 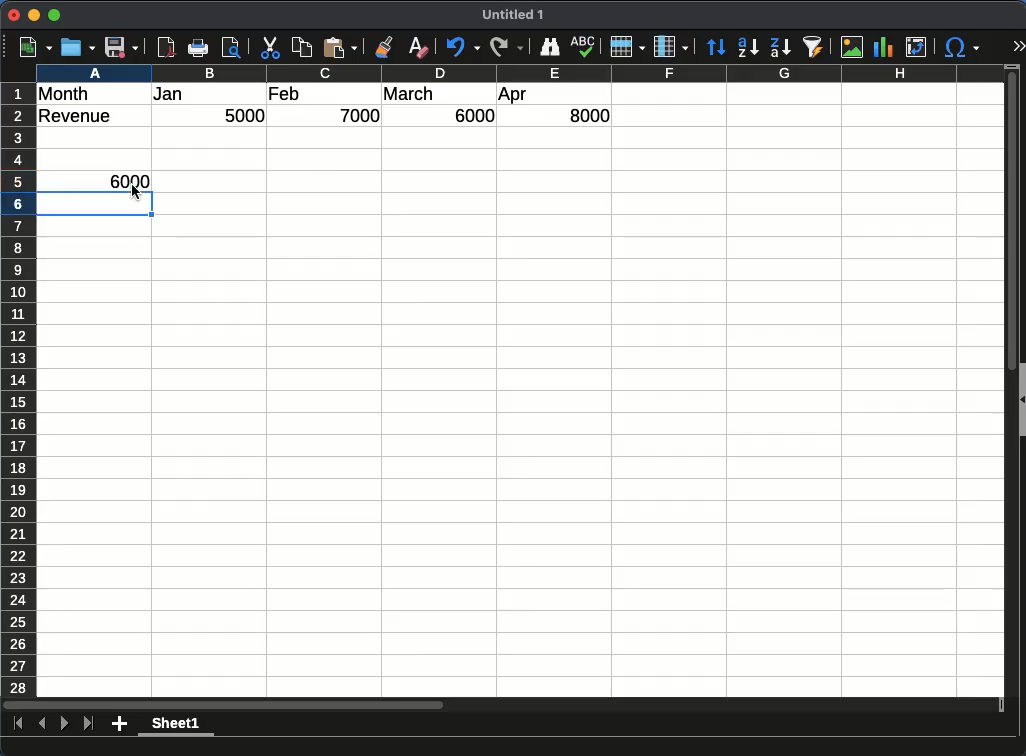 I want to click on feb, so click(x=287, y=94).